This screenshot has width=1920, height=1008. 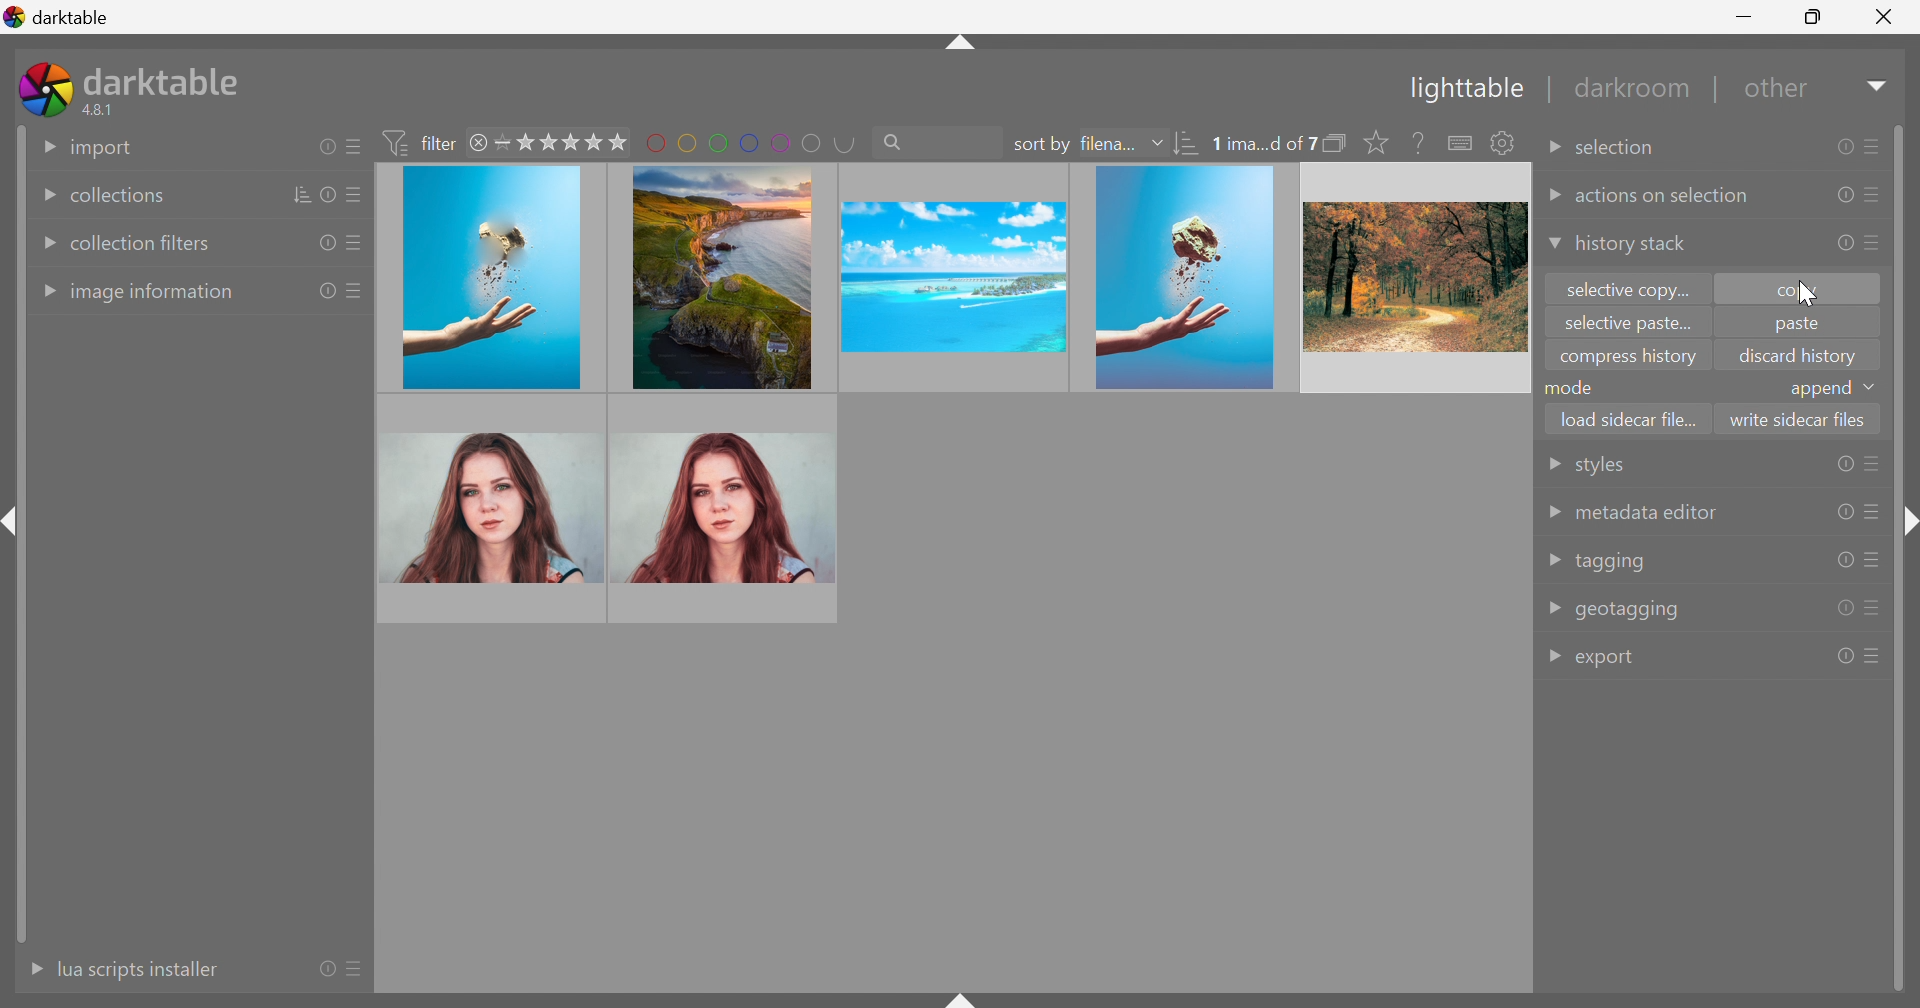 I want to click on image, so click(x=491, y=279).